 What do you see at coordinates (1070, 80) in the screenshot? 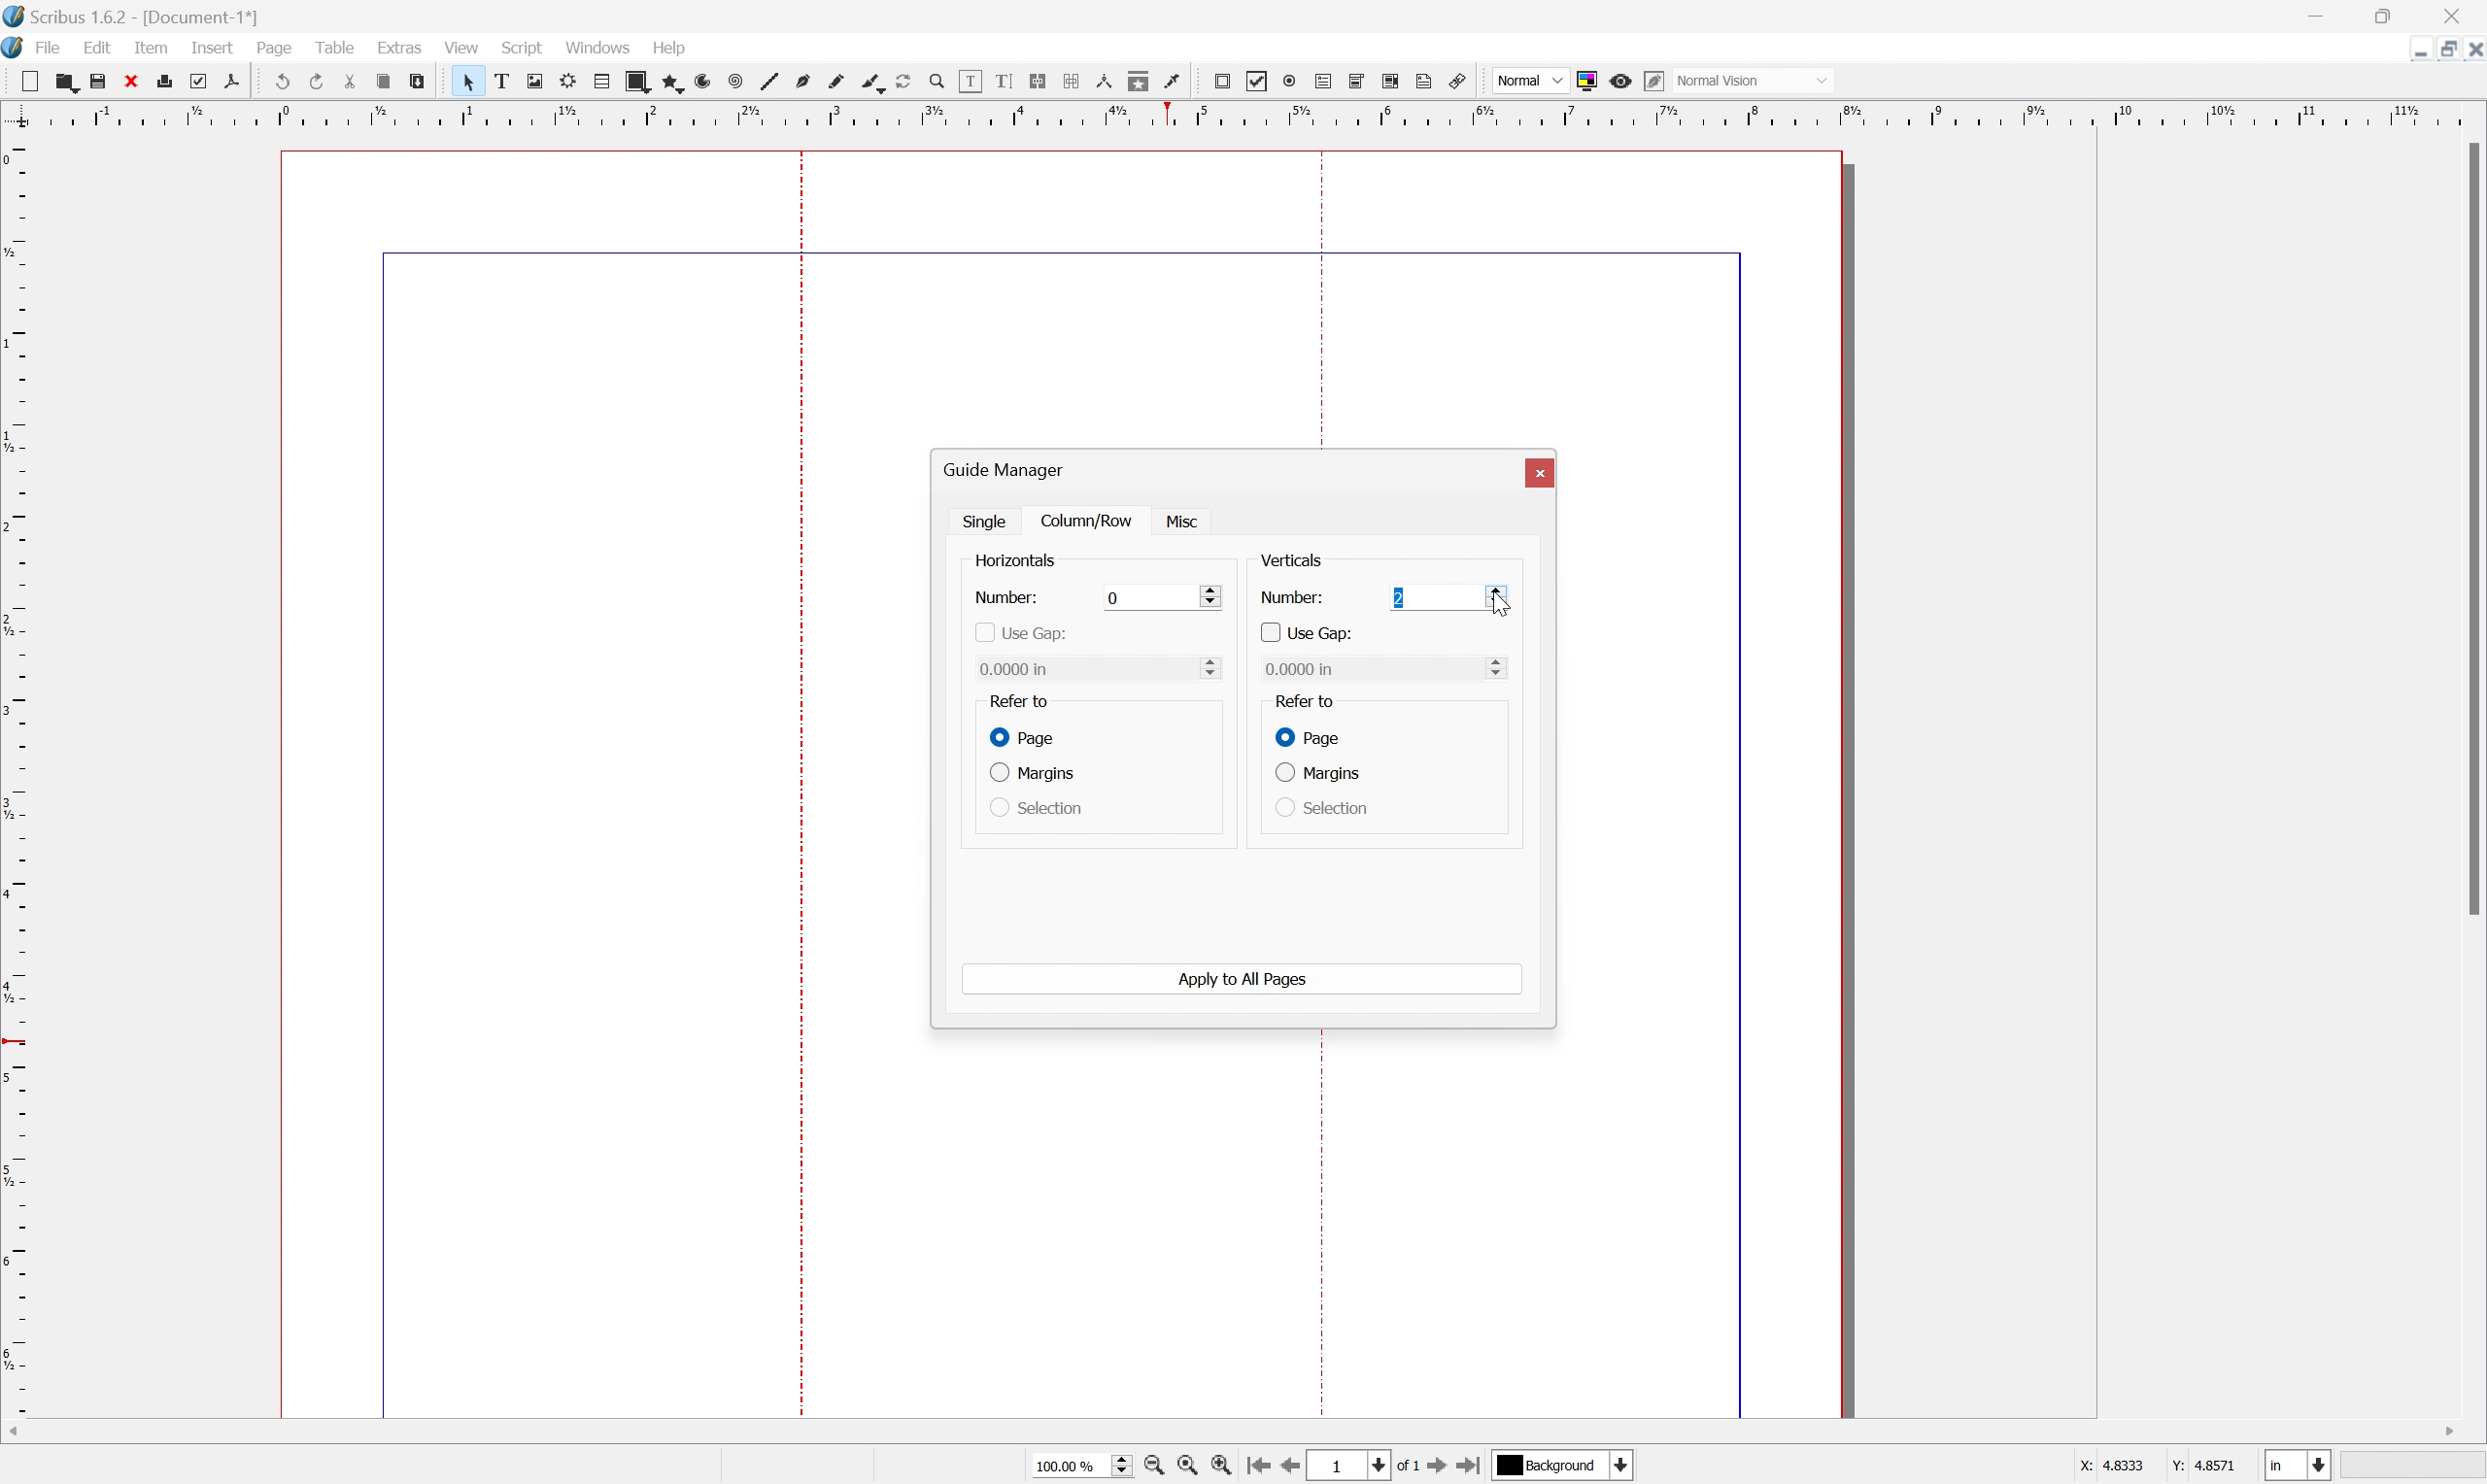
I see `unlink text frames` at bounding box center [1070, 80].